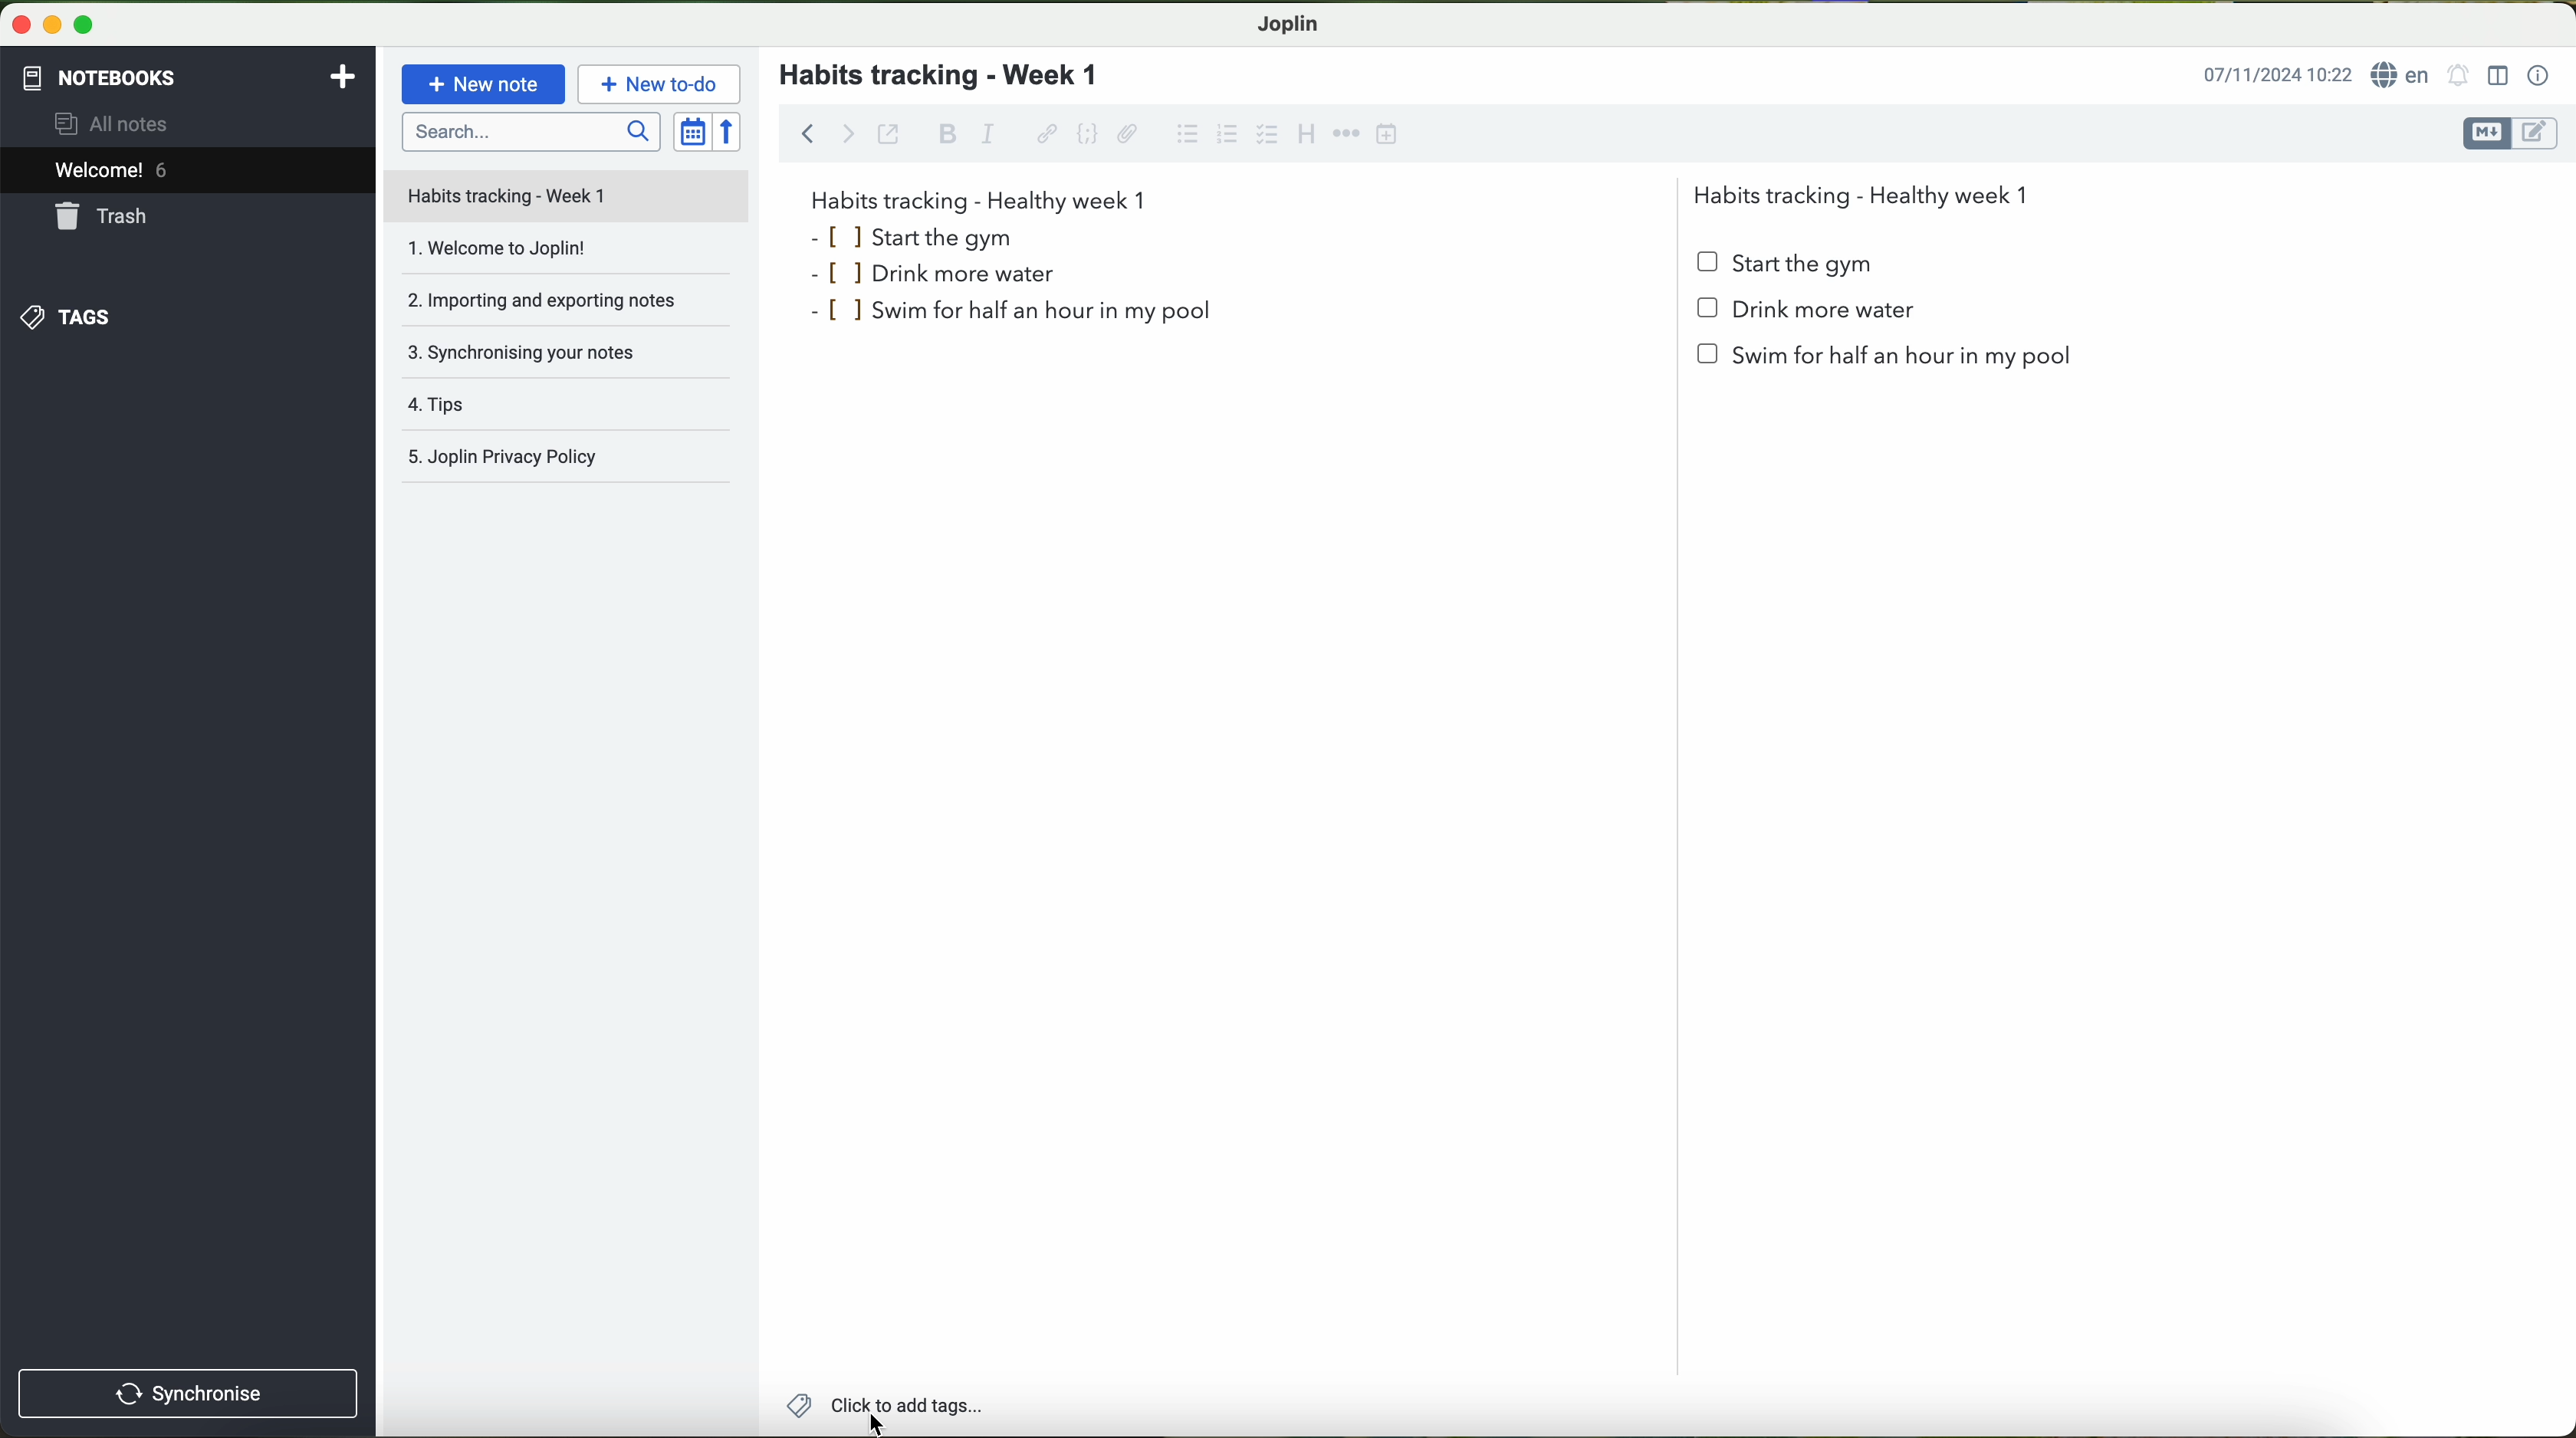 Image resolution: width=2576 pixels, height=1438 pixels. Describe the element at coordinates (659, 83) in the screenshot. I see `new to-do button` at that location.